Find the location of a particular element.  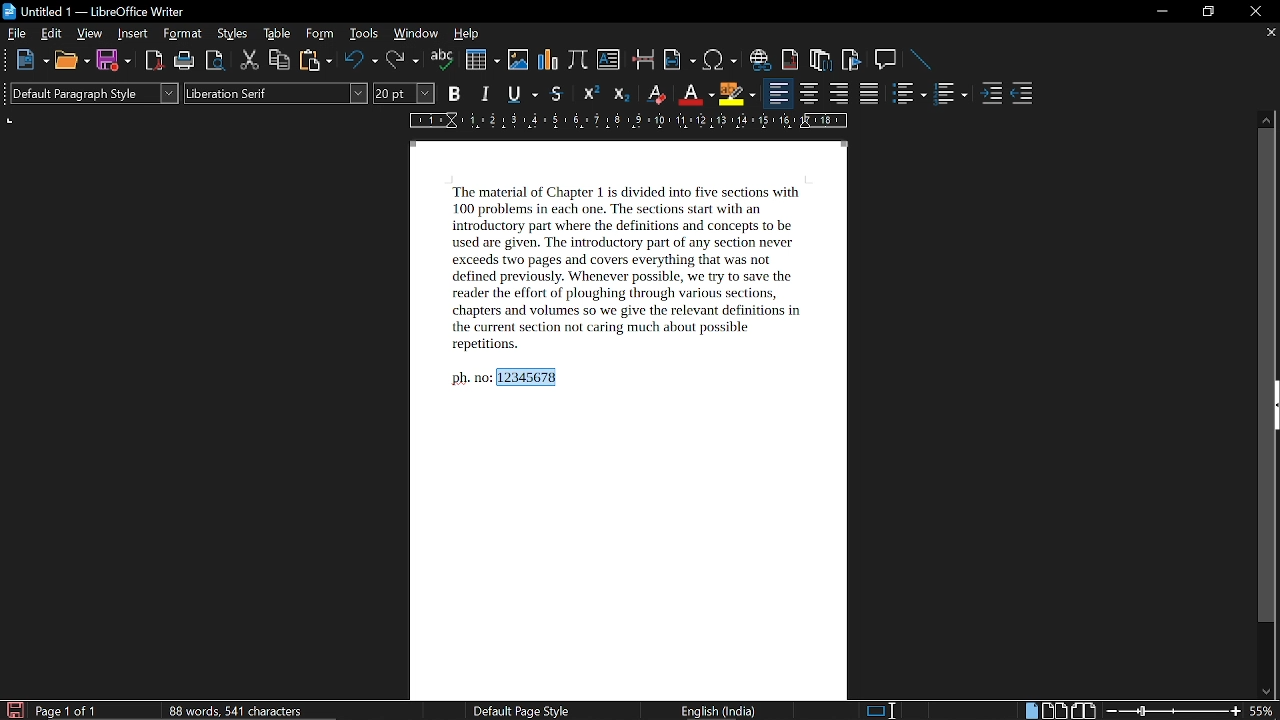

insert symbol is located at coordinates (718, 60).